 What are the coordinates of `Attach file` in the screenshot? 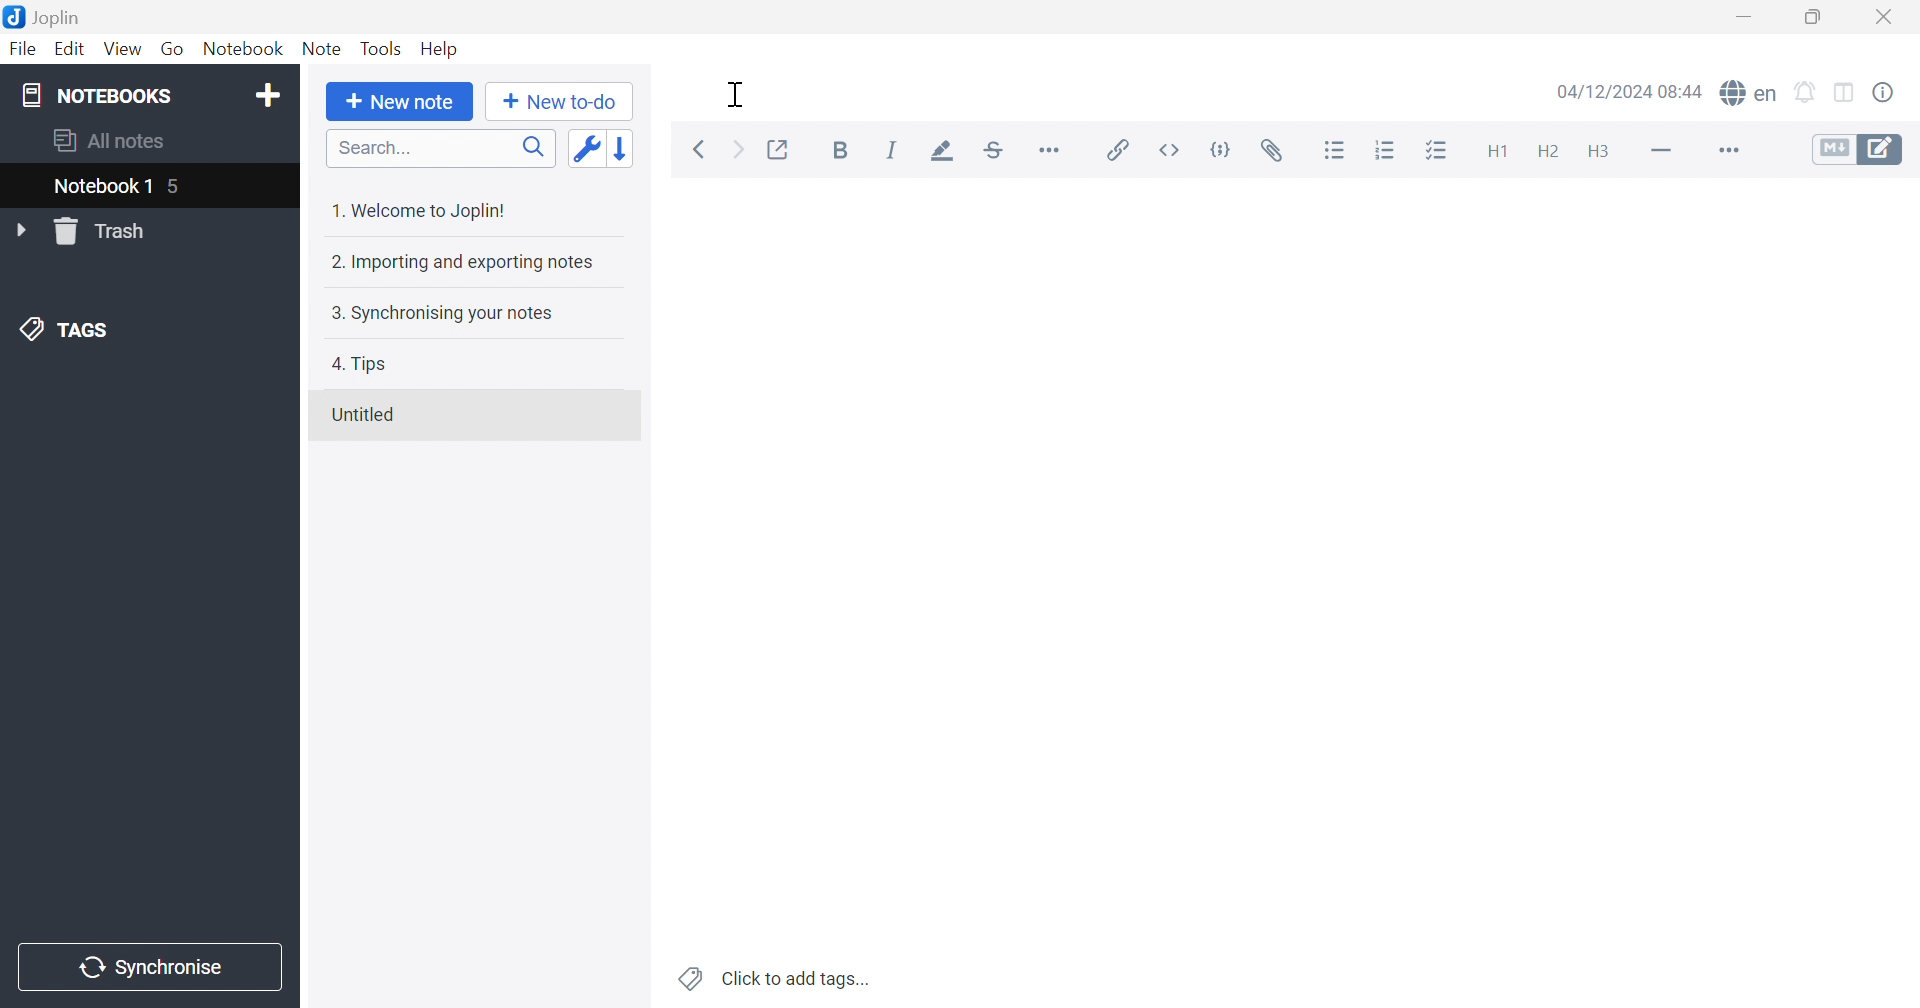 It's located at (1275, 150).